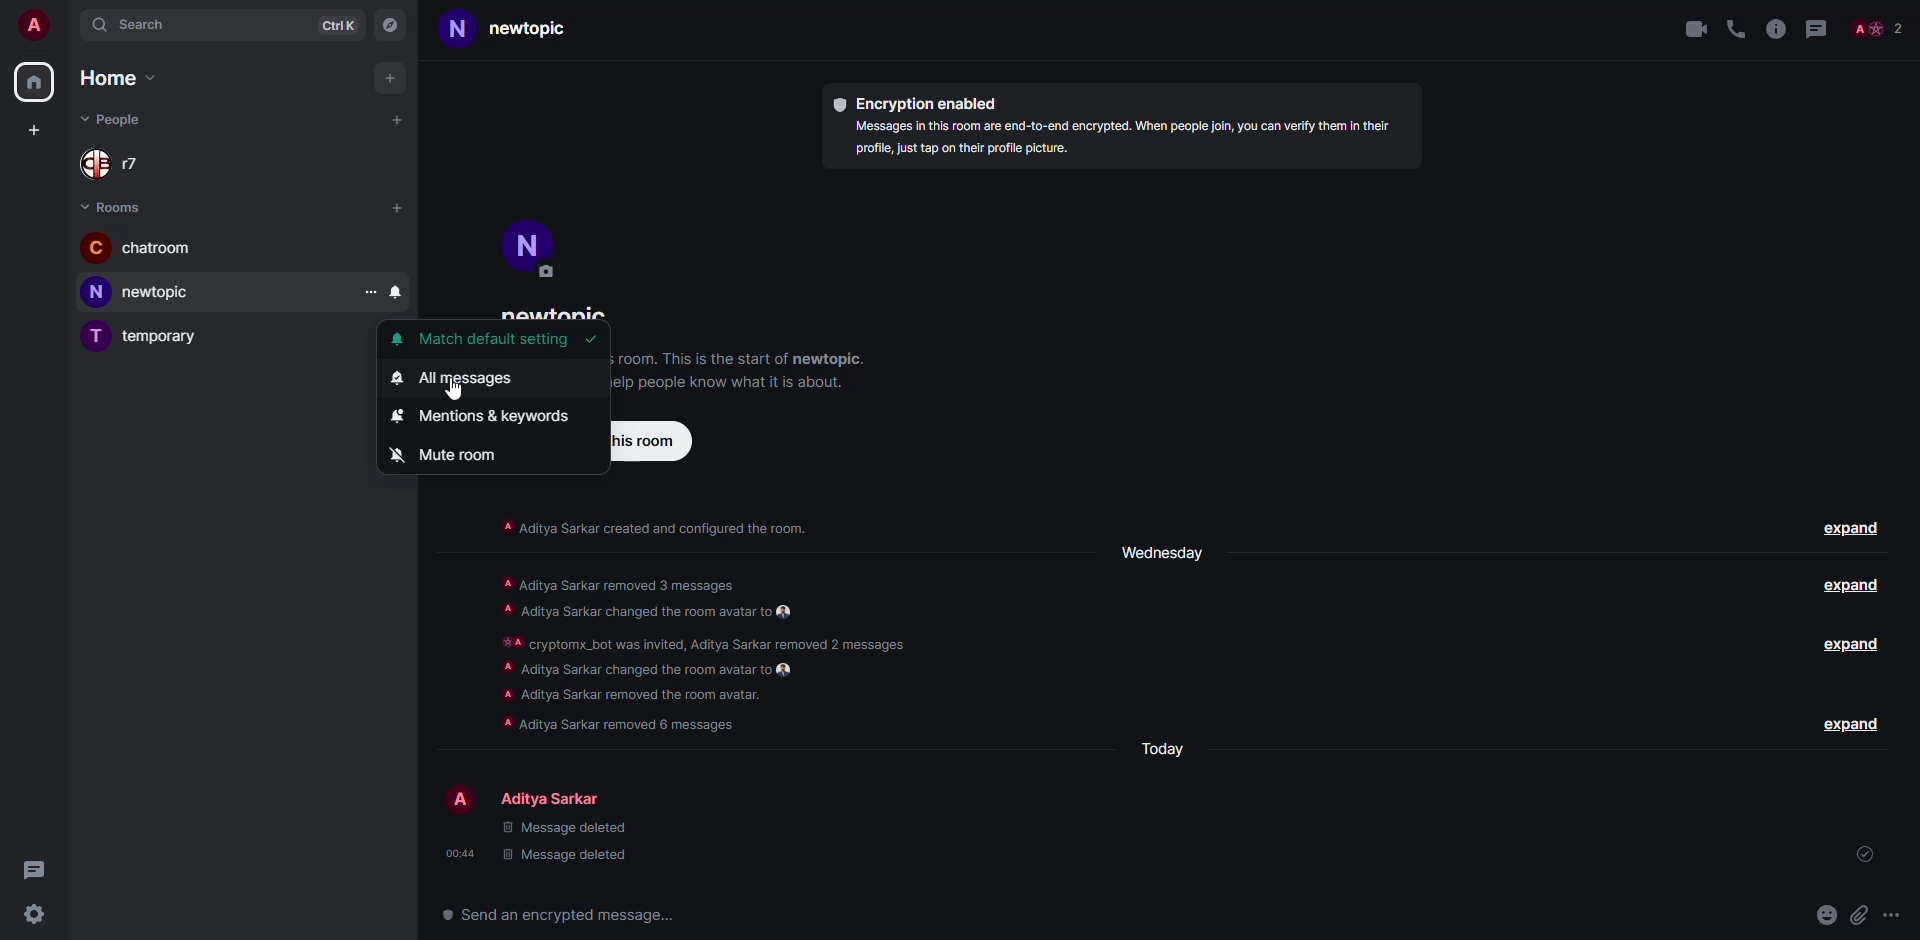  Describe the element at coordinates (394, 80) in the screenshot. I see `add` at that location.